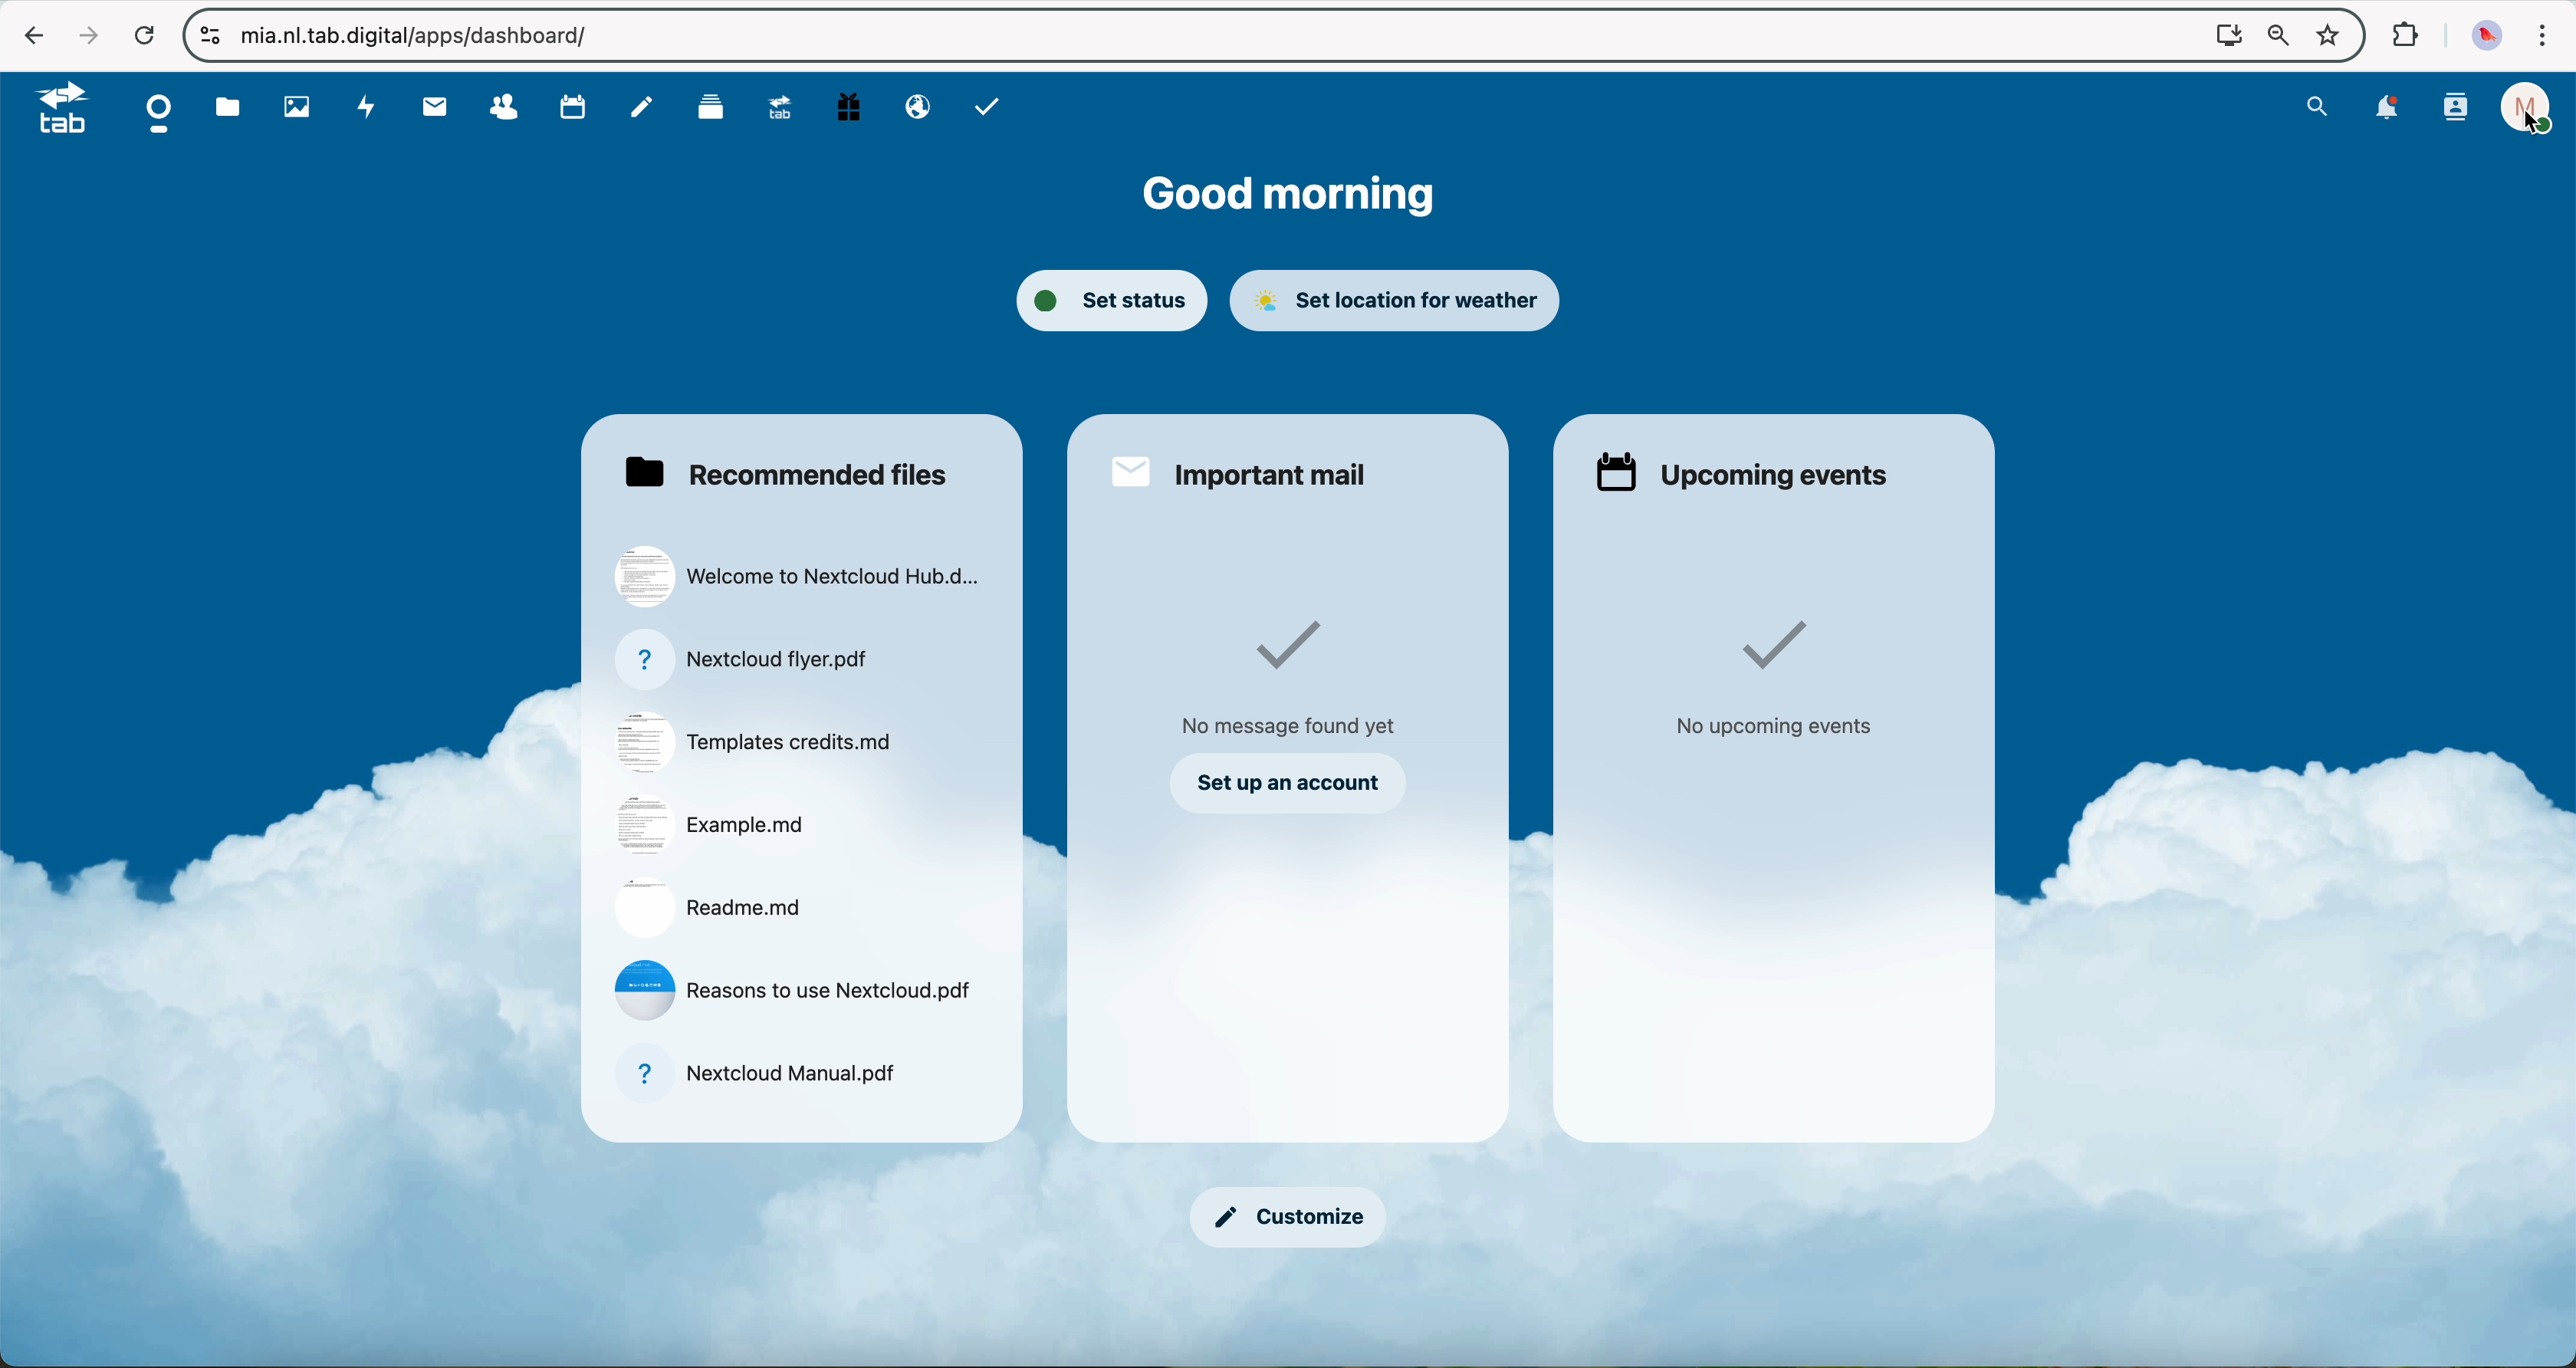  I want to click on set status, so click(1111, 303).